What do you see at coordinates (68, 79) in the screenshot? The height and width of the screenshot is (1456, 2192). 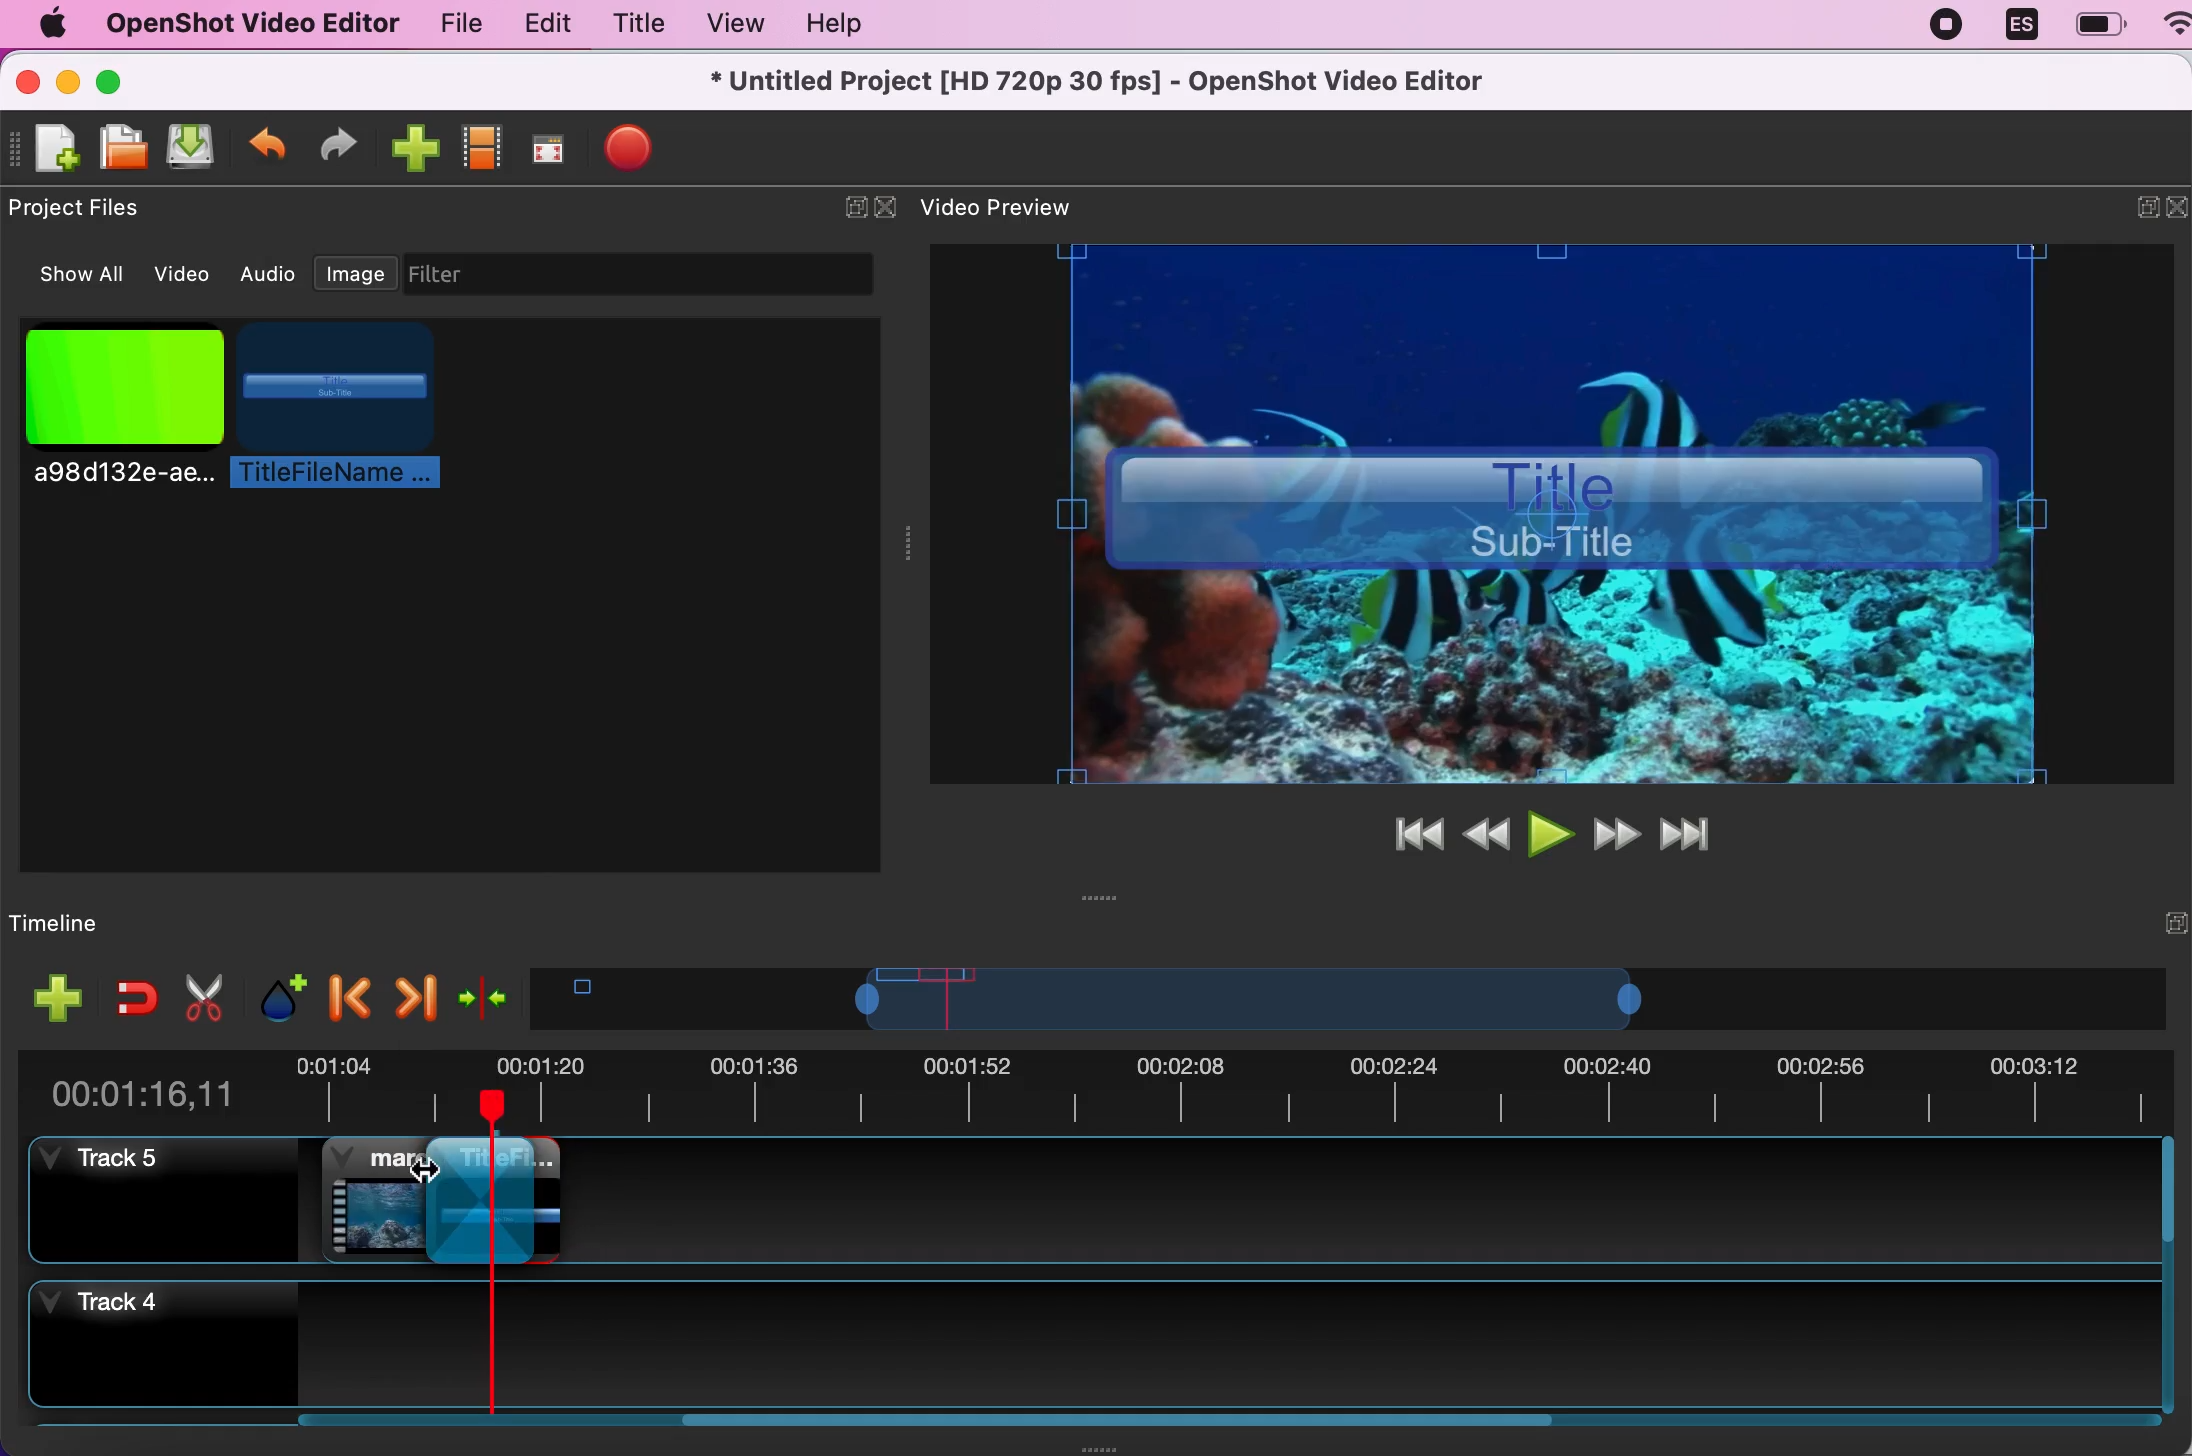 I see `minimize` at bounding box center [68, 79].